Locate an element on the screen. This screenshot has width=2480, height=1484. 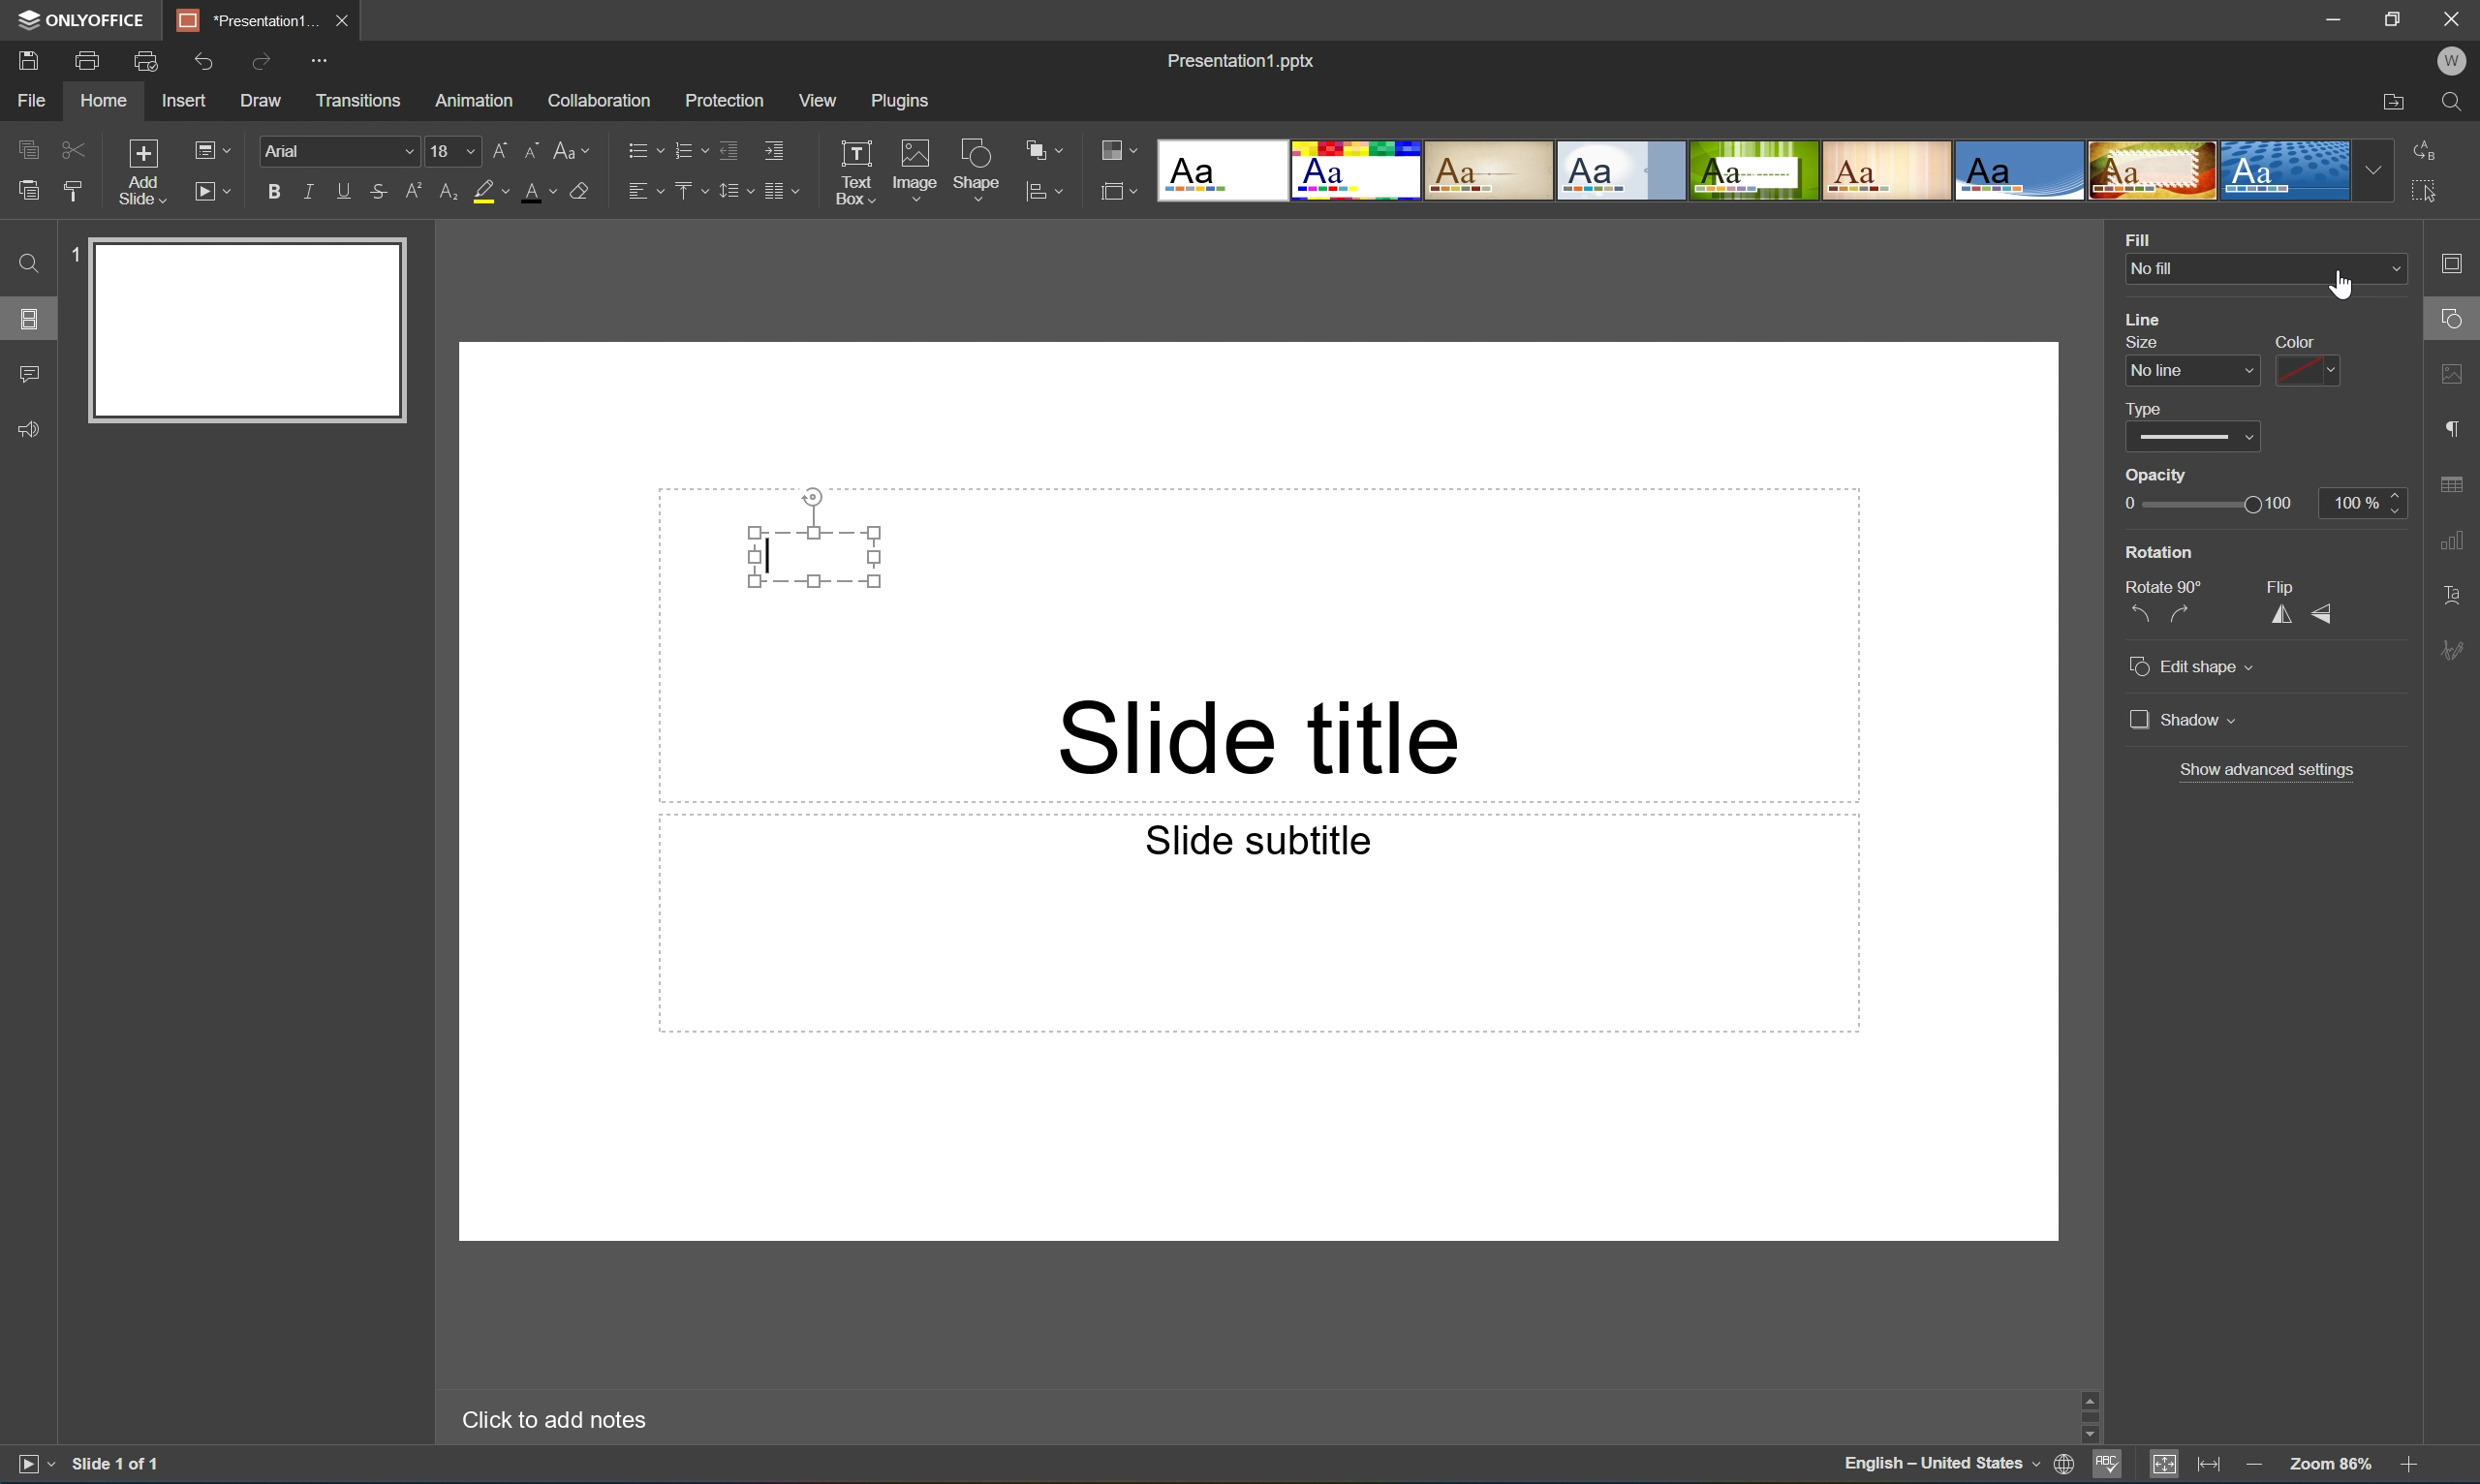
Start slideshow is located at coordinates (33, 1462).